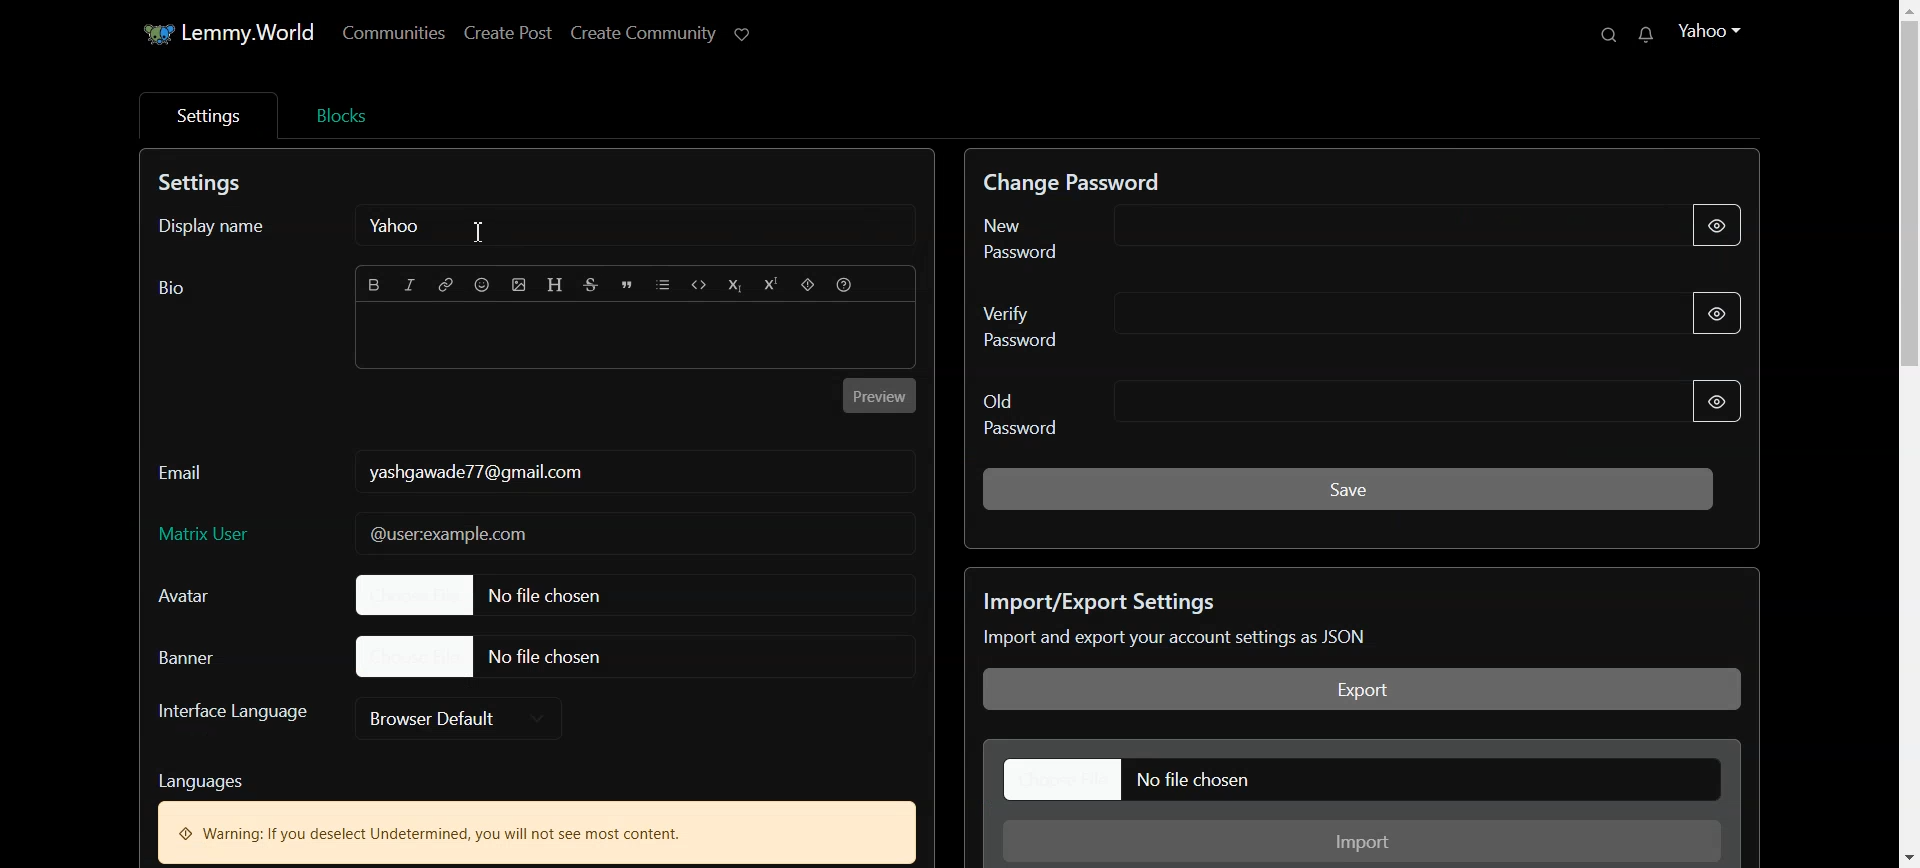  I want to click on File chosen, so click(1365, 779).